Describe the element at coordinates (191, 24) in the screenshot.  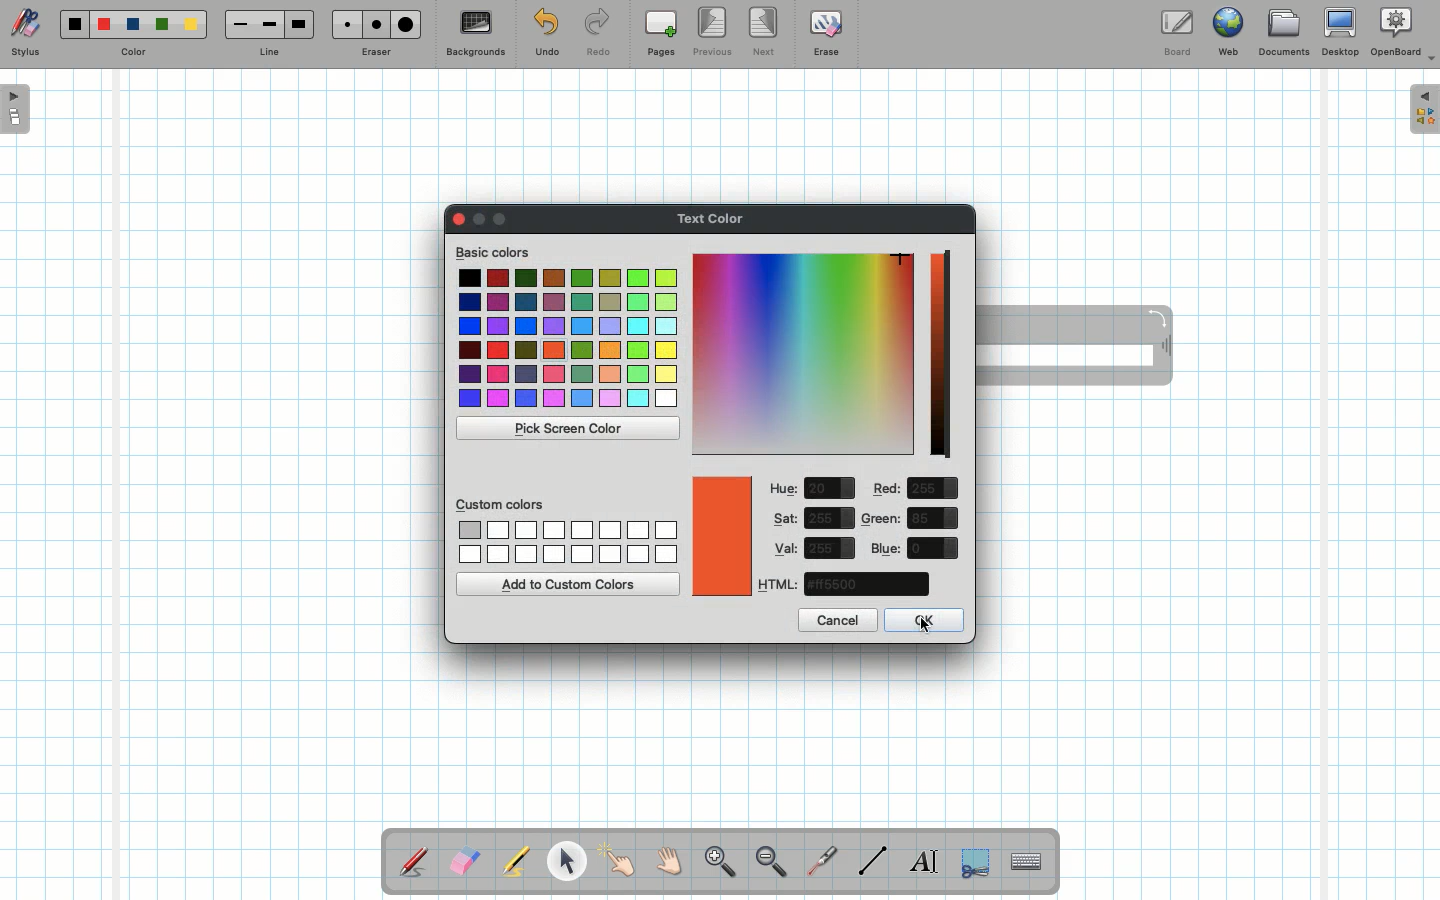
I see `Yellow` at that location.